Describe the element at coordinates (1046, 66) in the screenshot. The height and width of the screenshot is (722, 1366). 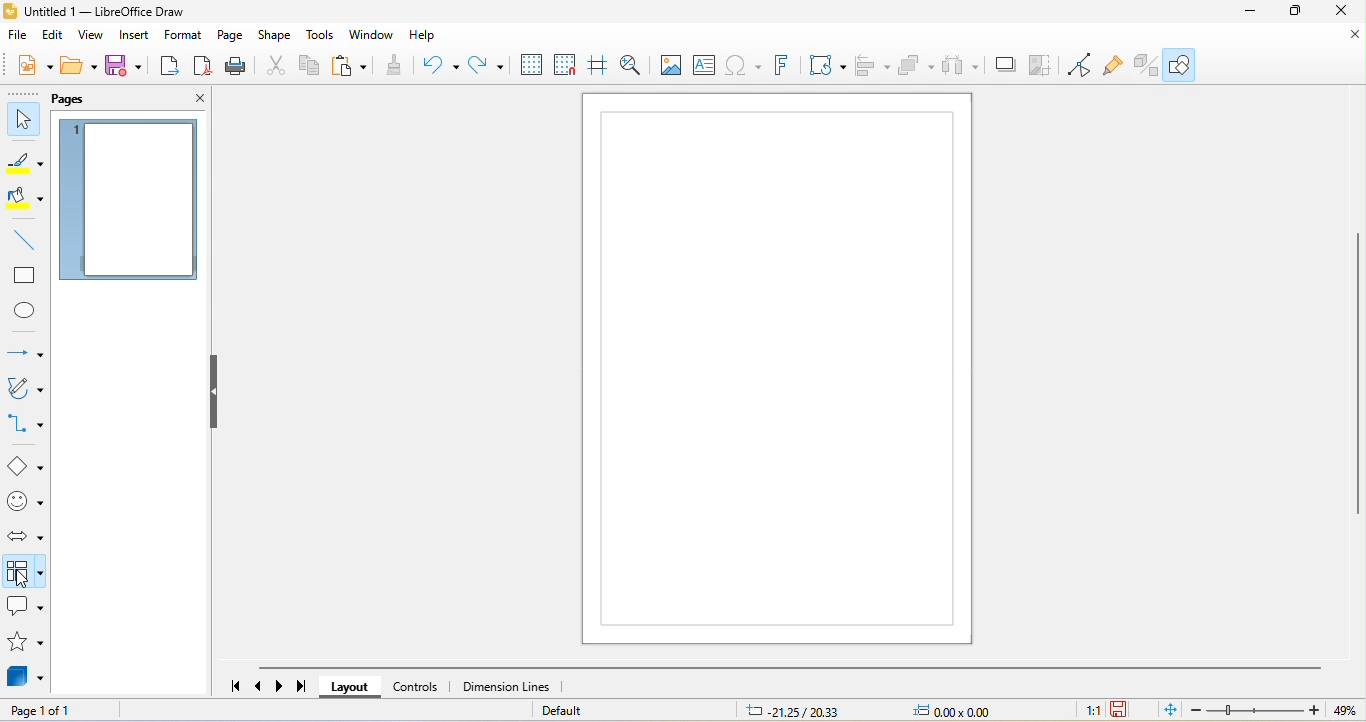
I see `crop image` at that location.